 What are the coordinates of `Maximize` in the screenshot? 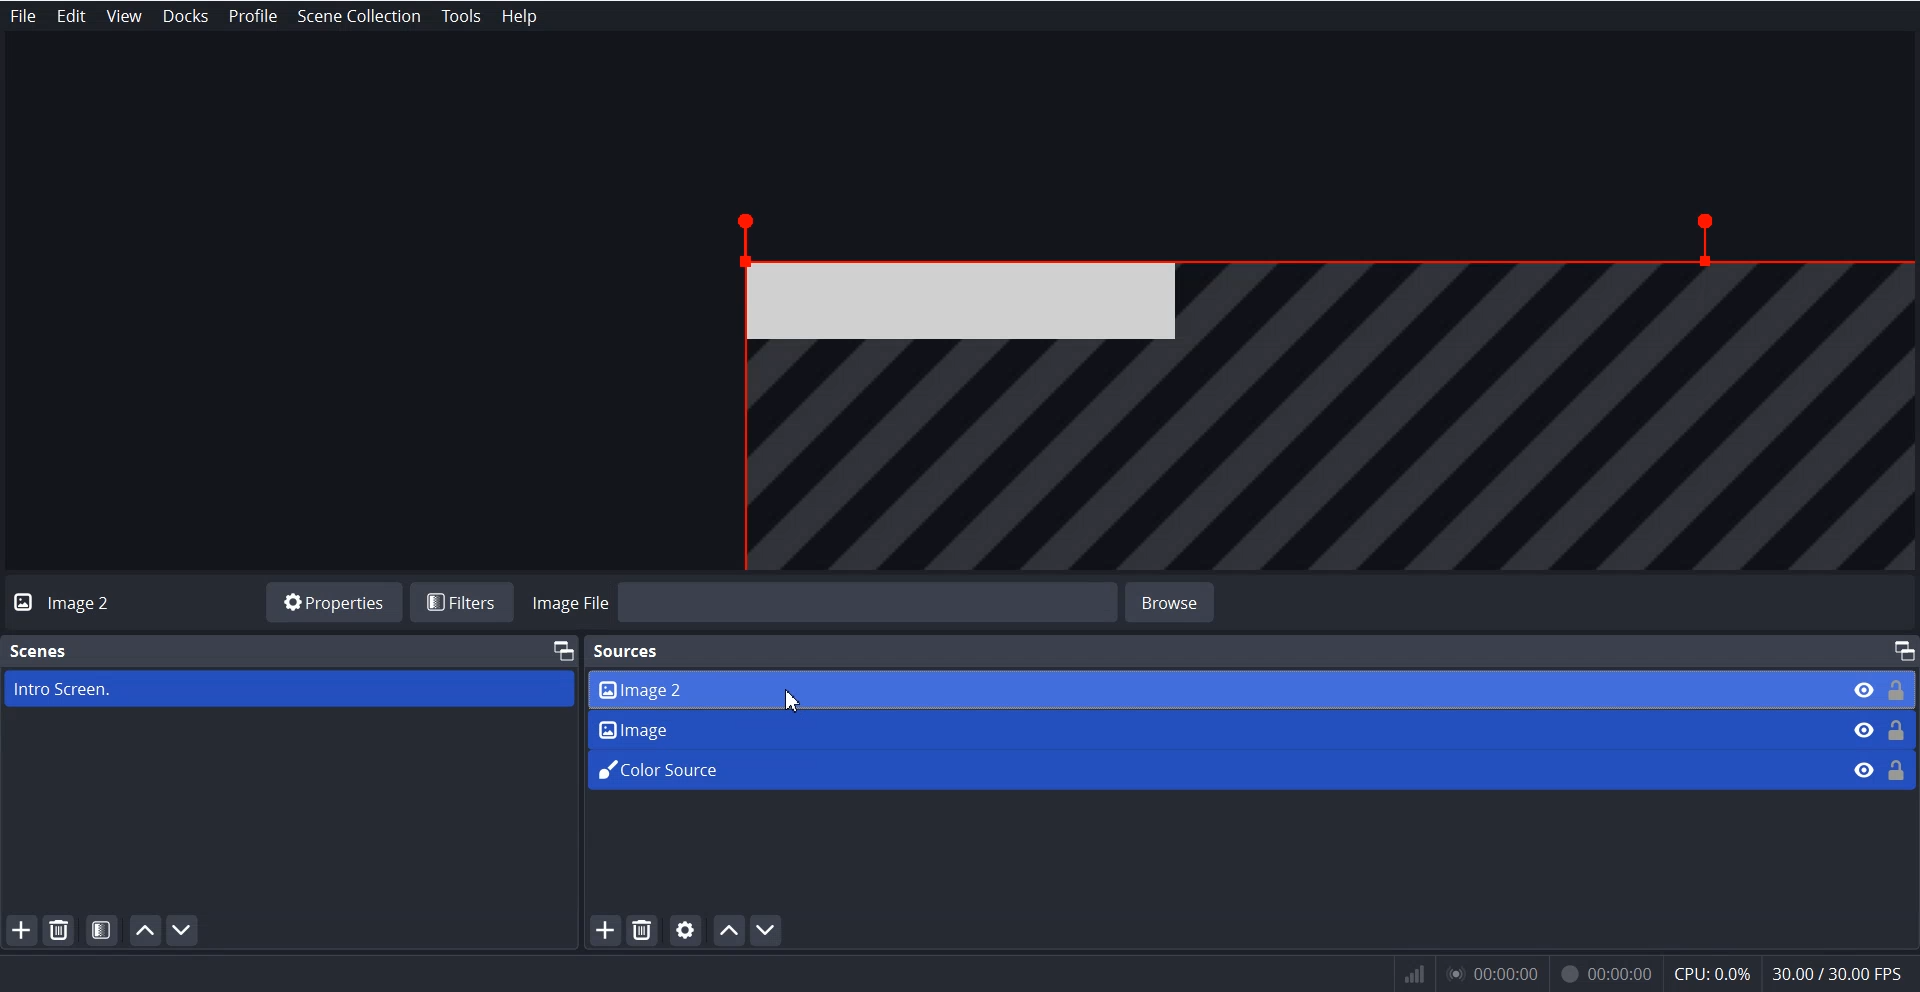 It's located at (562, 649).